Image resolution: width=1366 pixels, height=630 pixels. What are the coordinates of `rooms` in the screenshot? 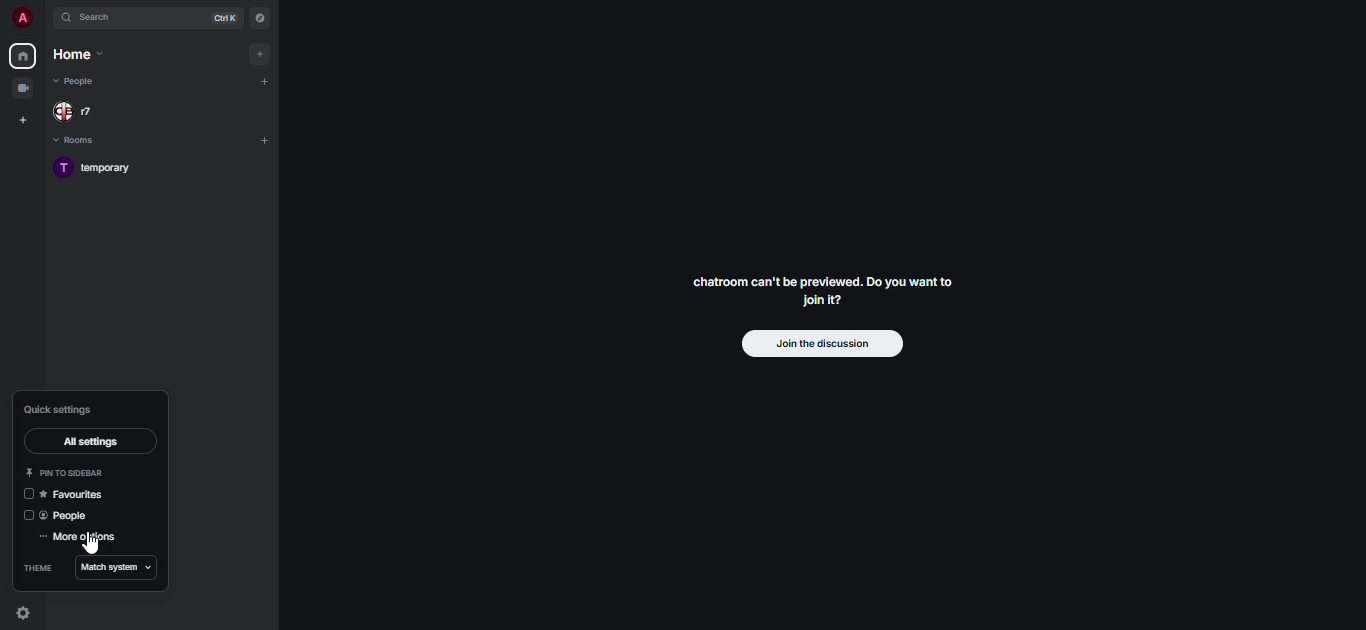 It's located at (75, 141).